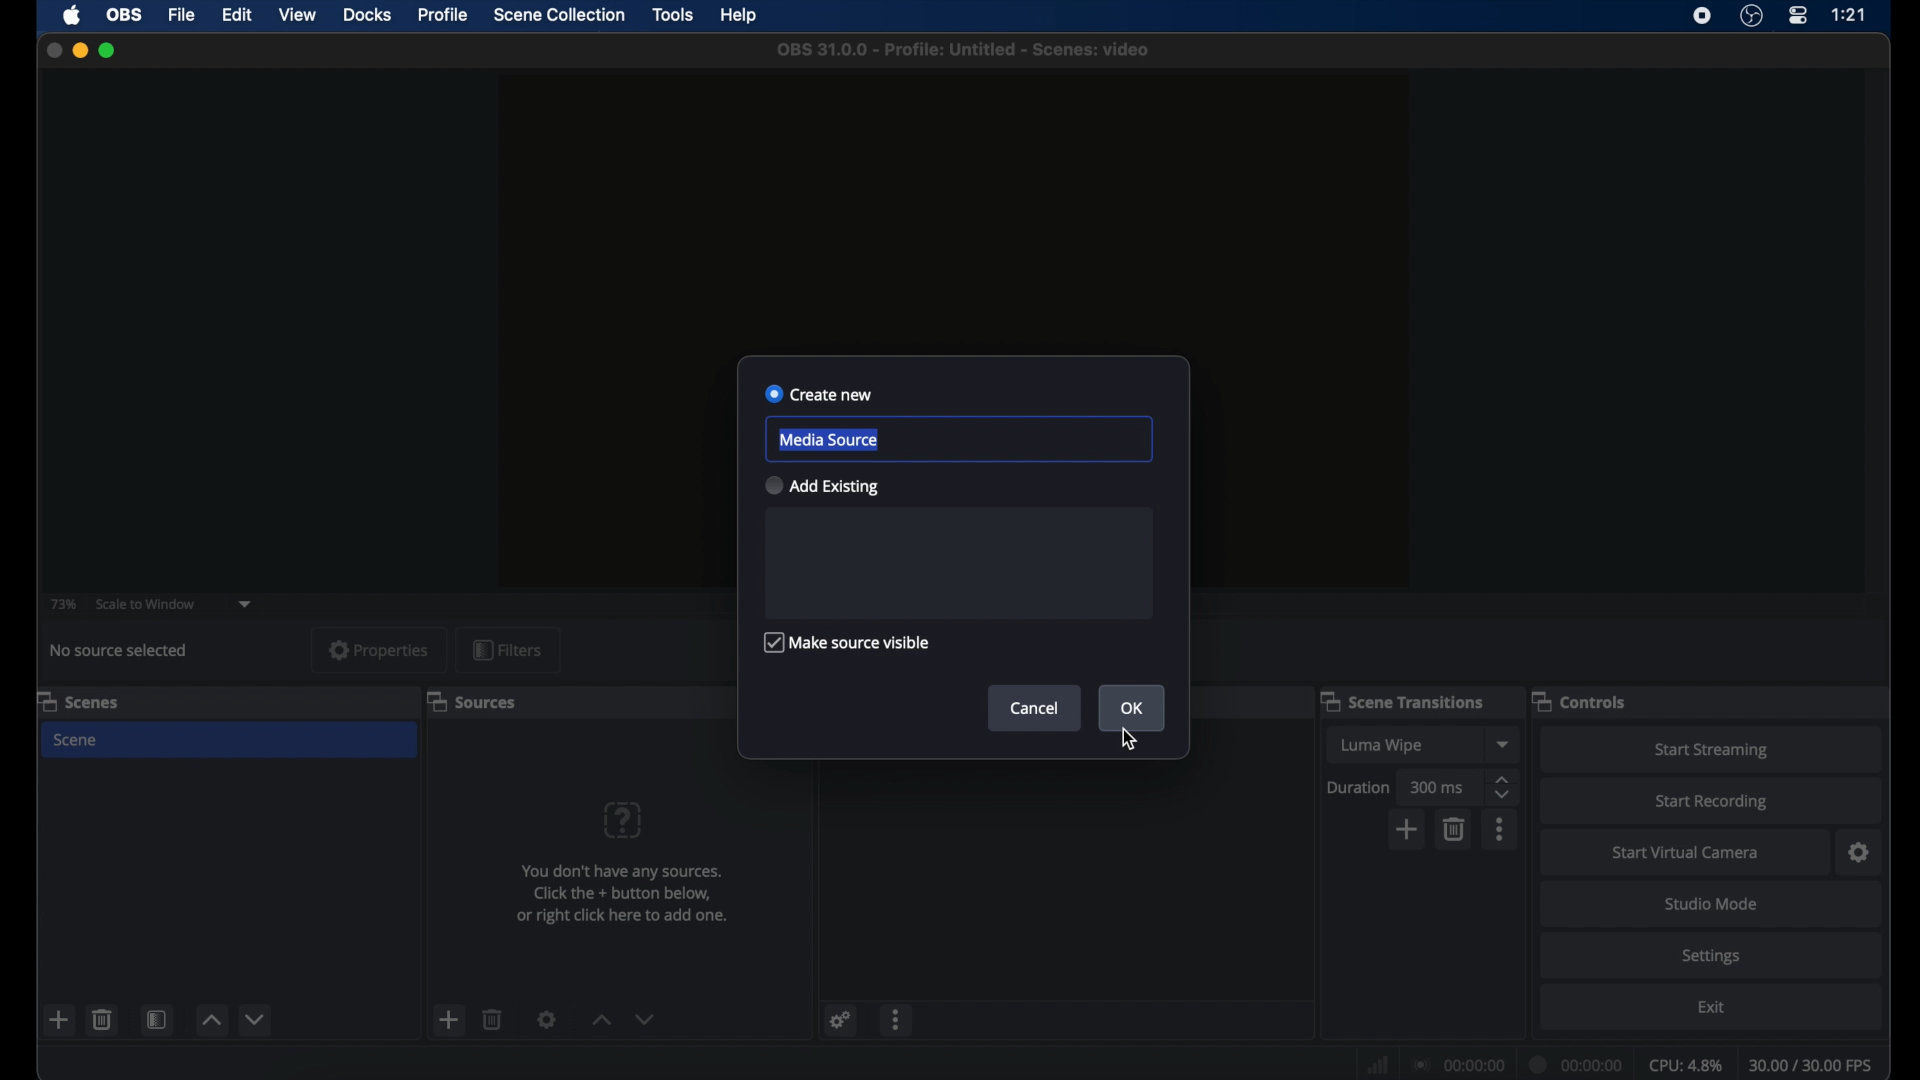  What do you see at coordinates (1408, 829) in the screenshot?
I see `add` at bounding box center [1408, 829].